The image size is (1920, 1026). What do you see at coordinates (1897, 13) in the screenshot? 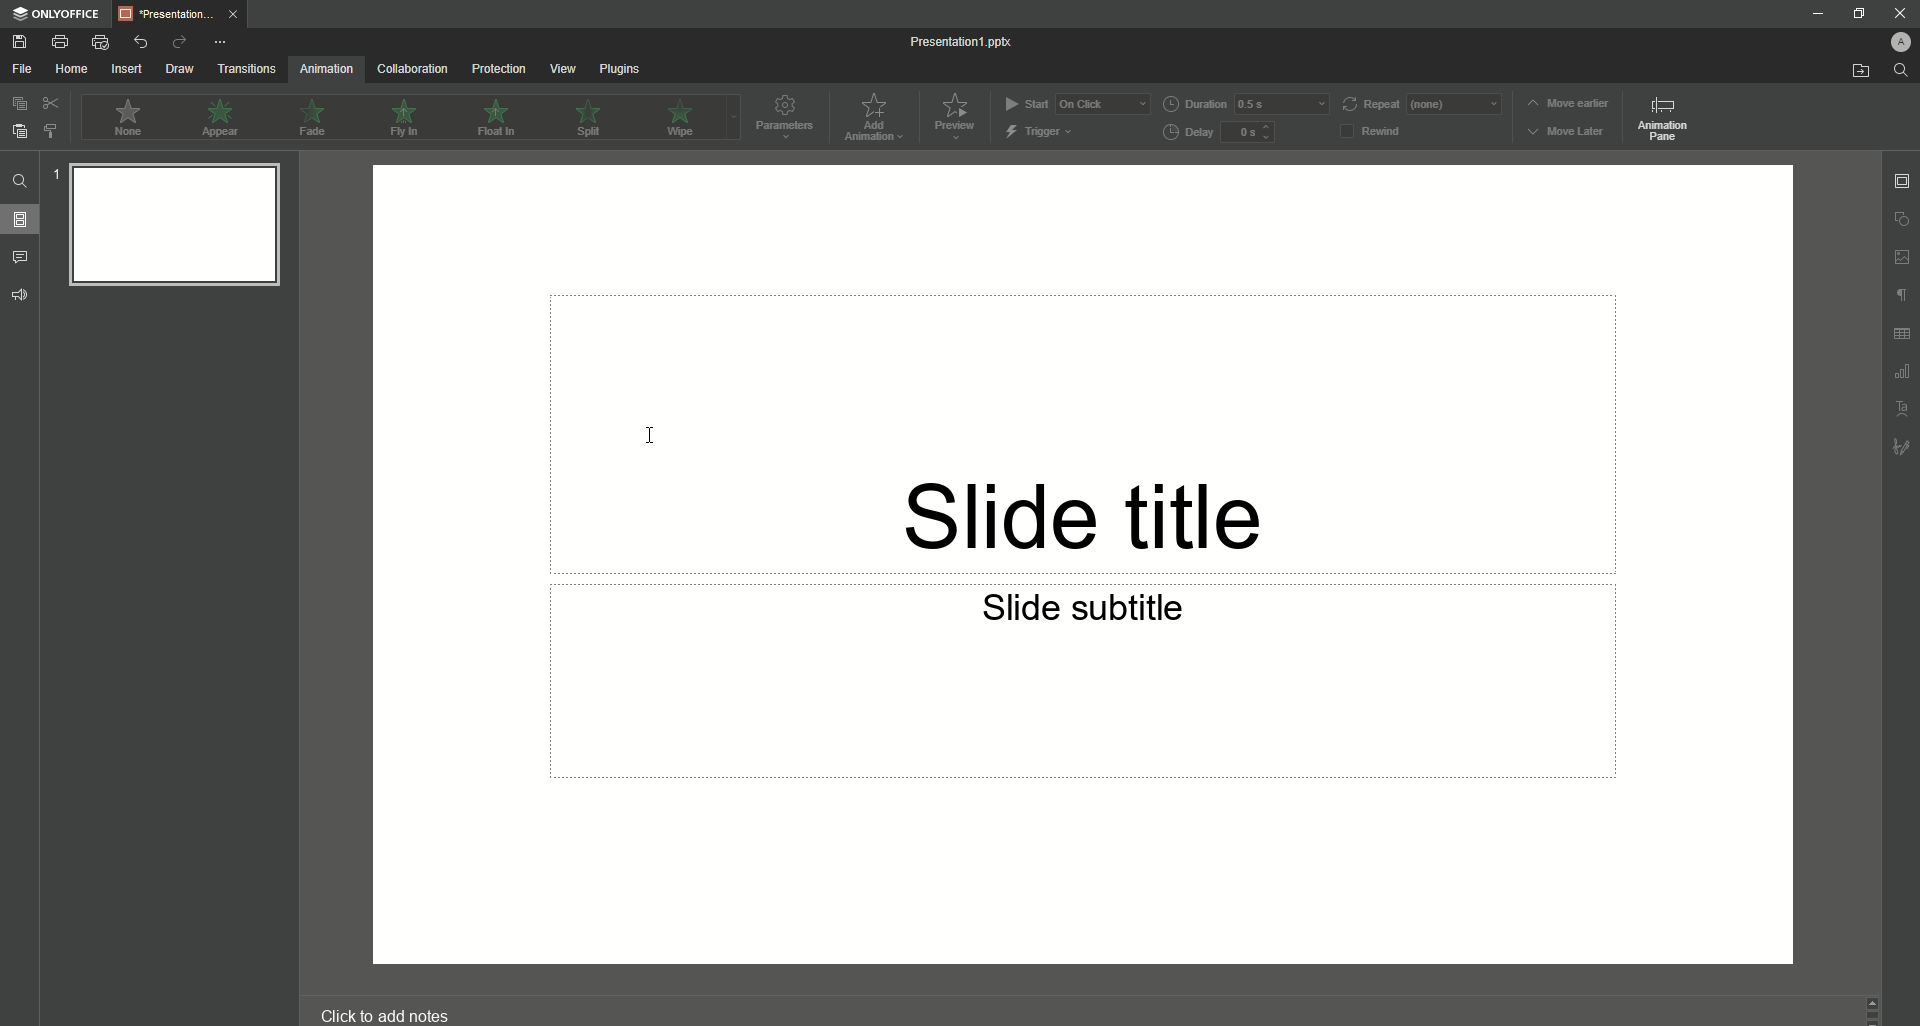
I see `Close` at bounding box center [1897, 13].